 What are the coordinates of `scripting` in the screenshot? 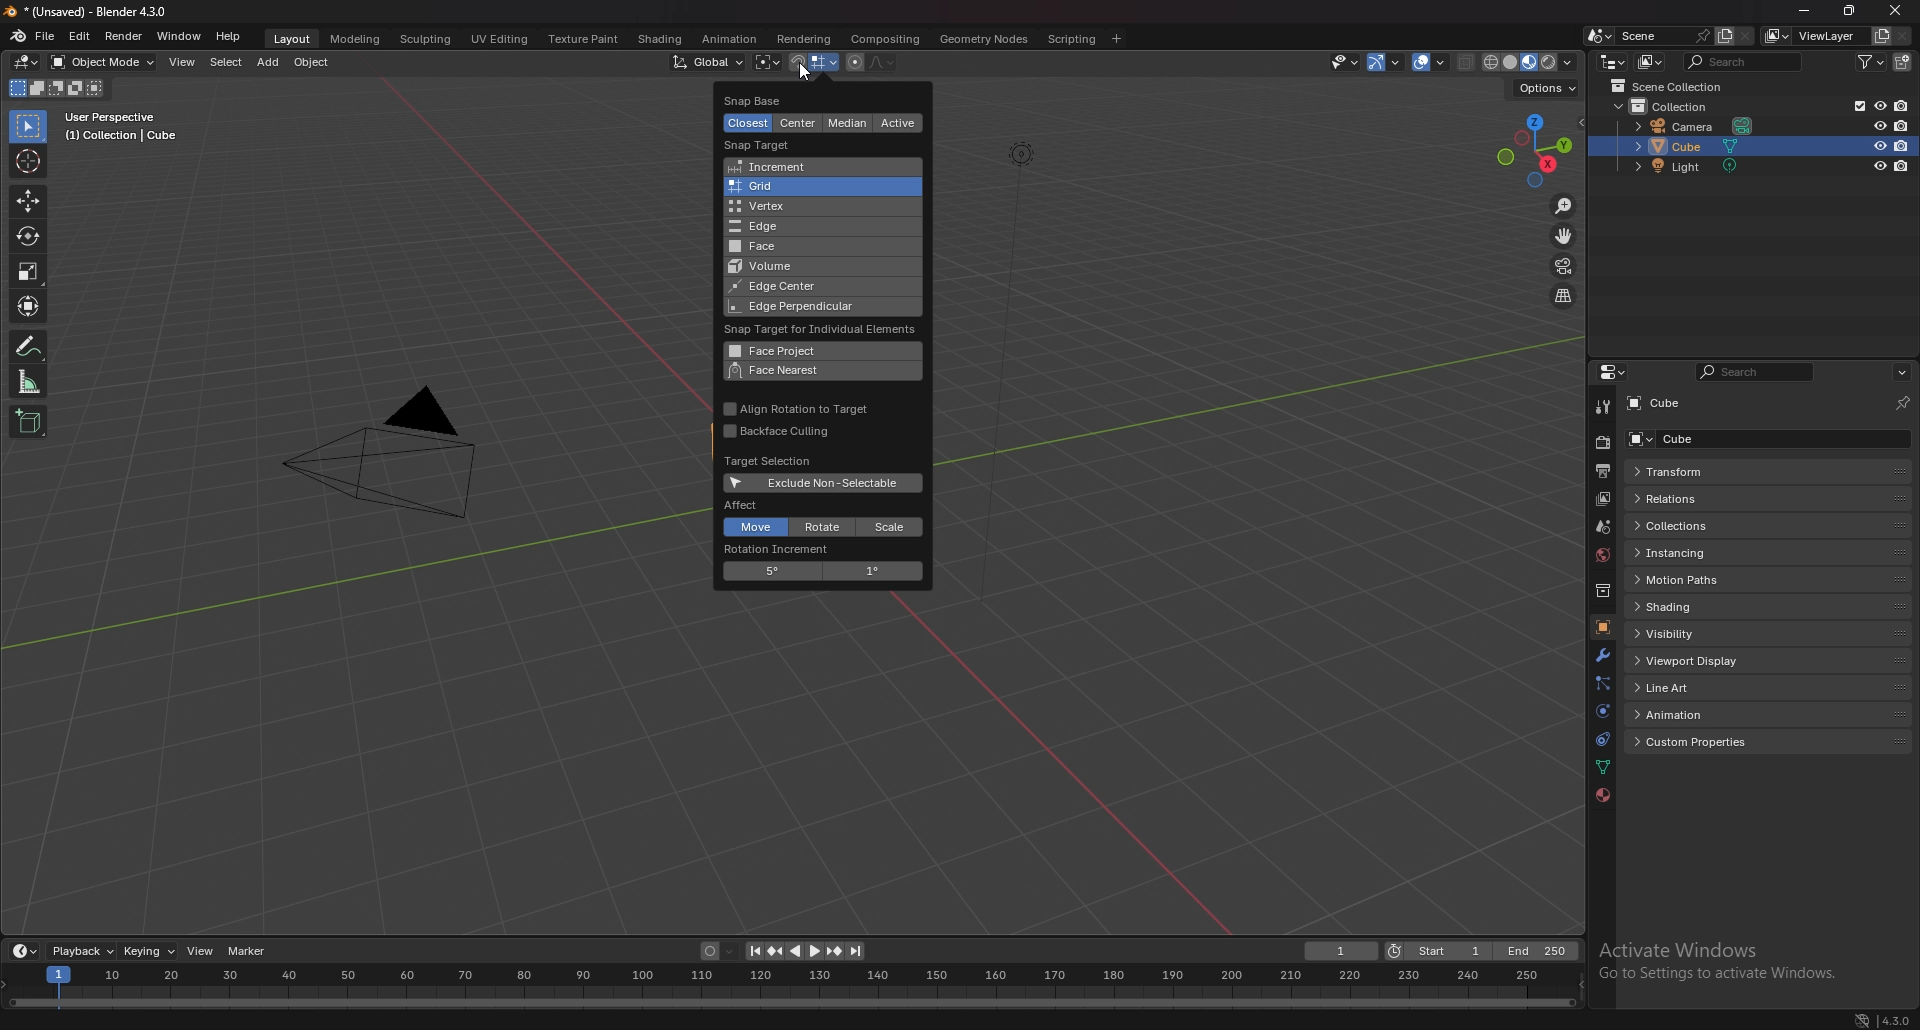 It's located at (1072, 38).